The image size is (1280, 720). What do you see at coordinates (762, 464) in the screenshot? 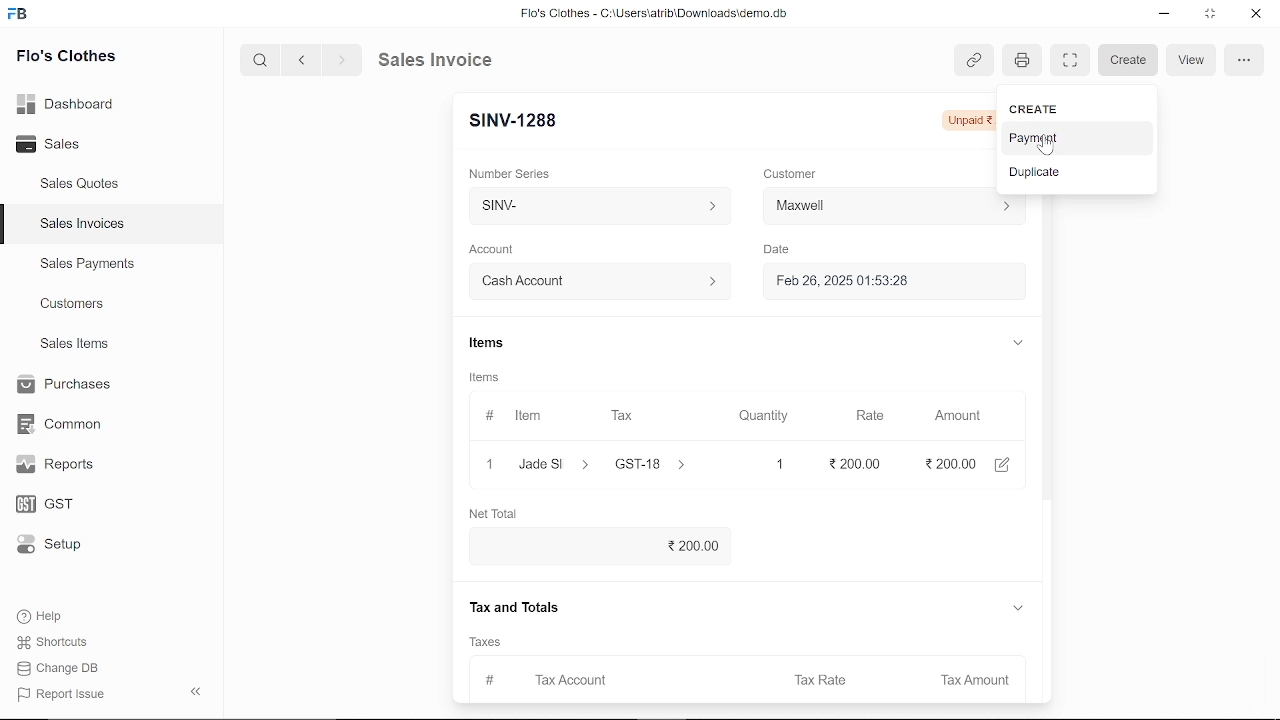
I see `1` at bounding box center [762, 464].